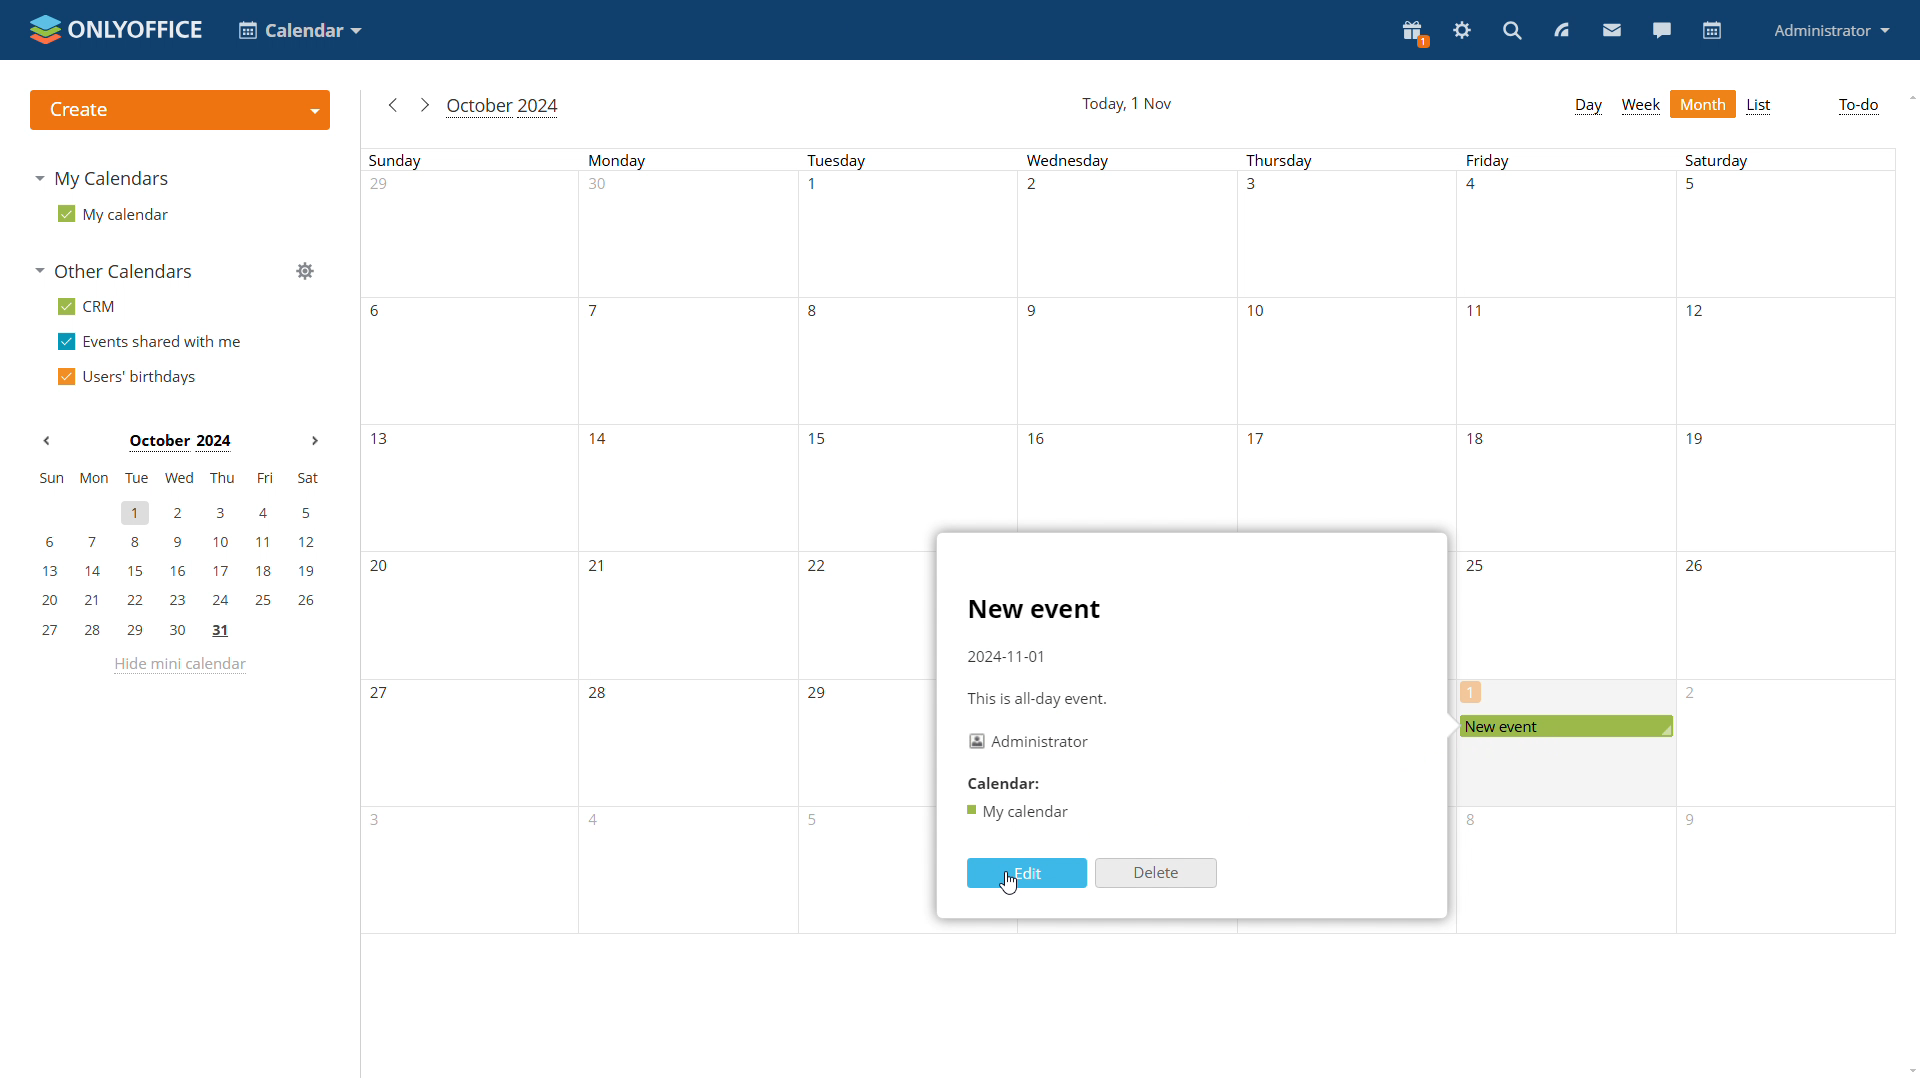  What do you see at coordinates (867, 544) in the screenshot?
I see `Tuesday` at bounding box center [867, 544].